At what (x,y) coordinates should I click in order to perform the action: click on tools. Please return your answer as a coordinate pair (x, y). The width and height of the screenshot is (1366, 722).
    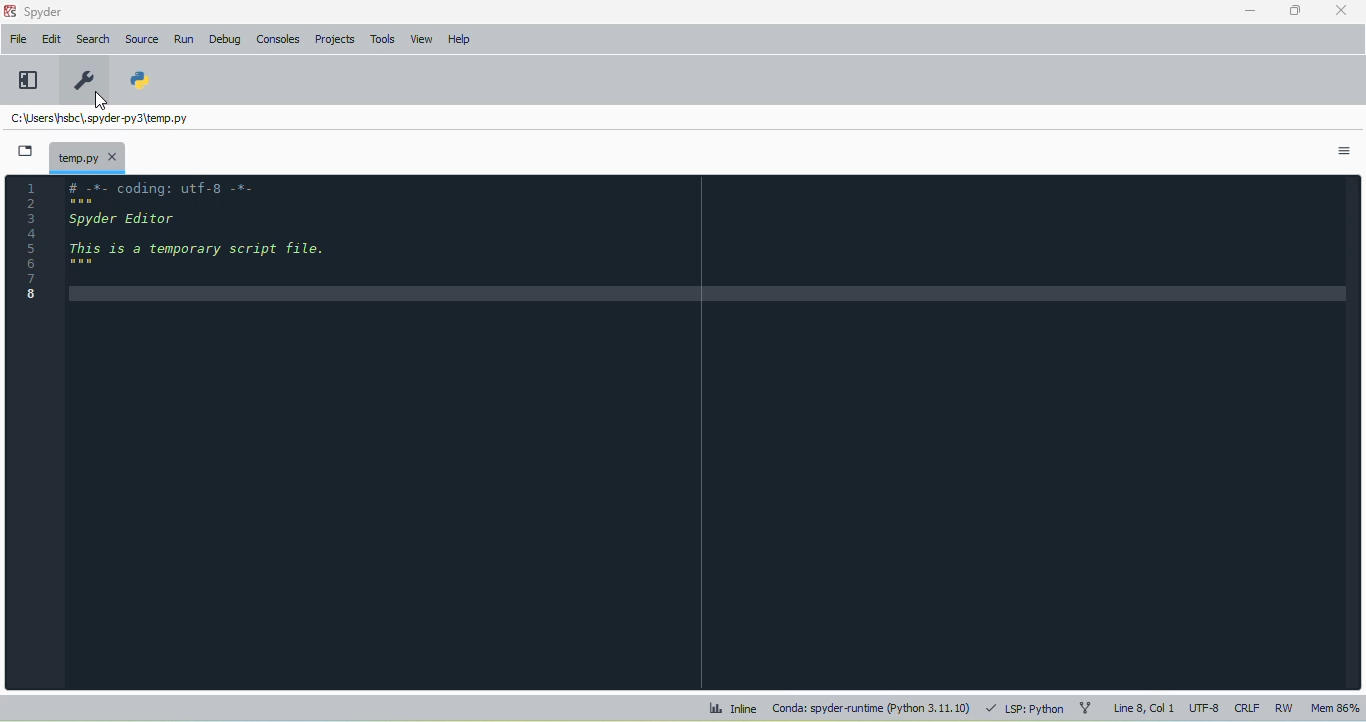
    Looking at the image, I should click on (382, 39).